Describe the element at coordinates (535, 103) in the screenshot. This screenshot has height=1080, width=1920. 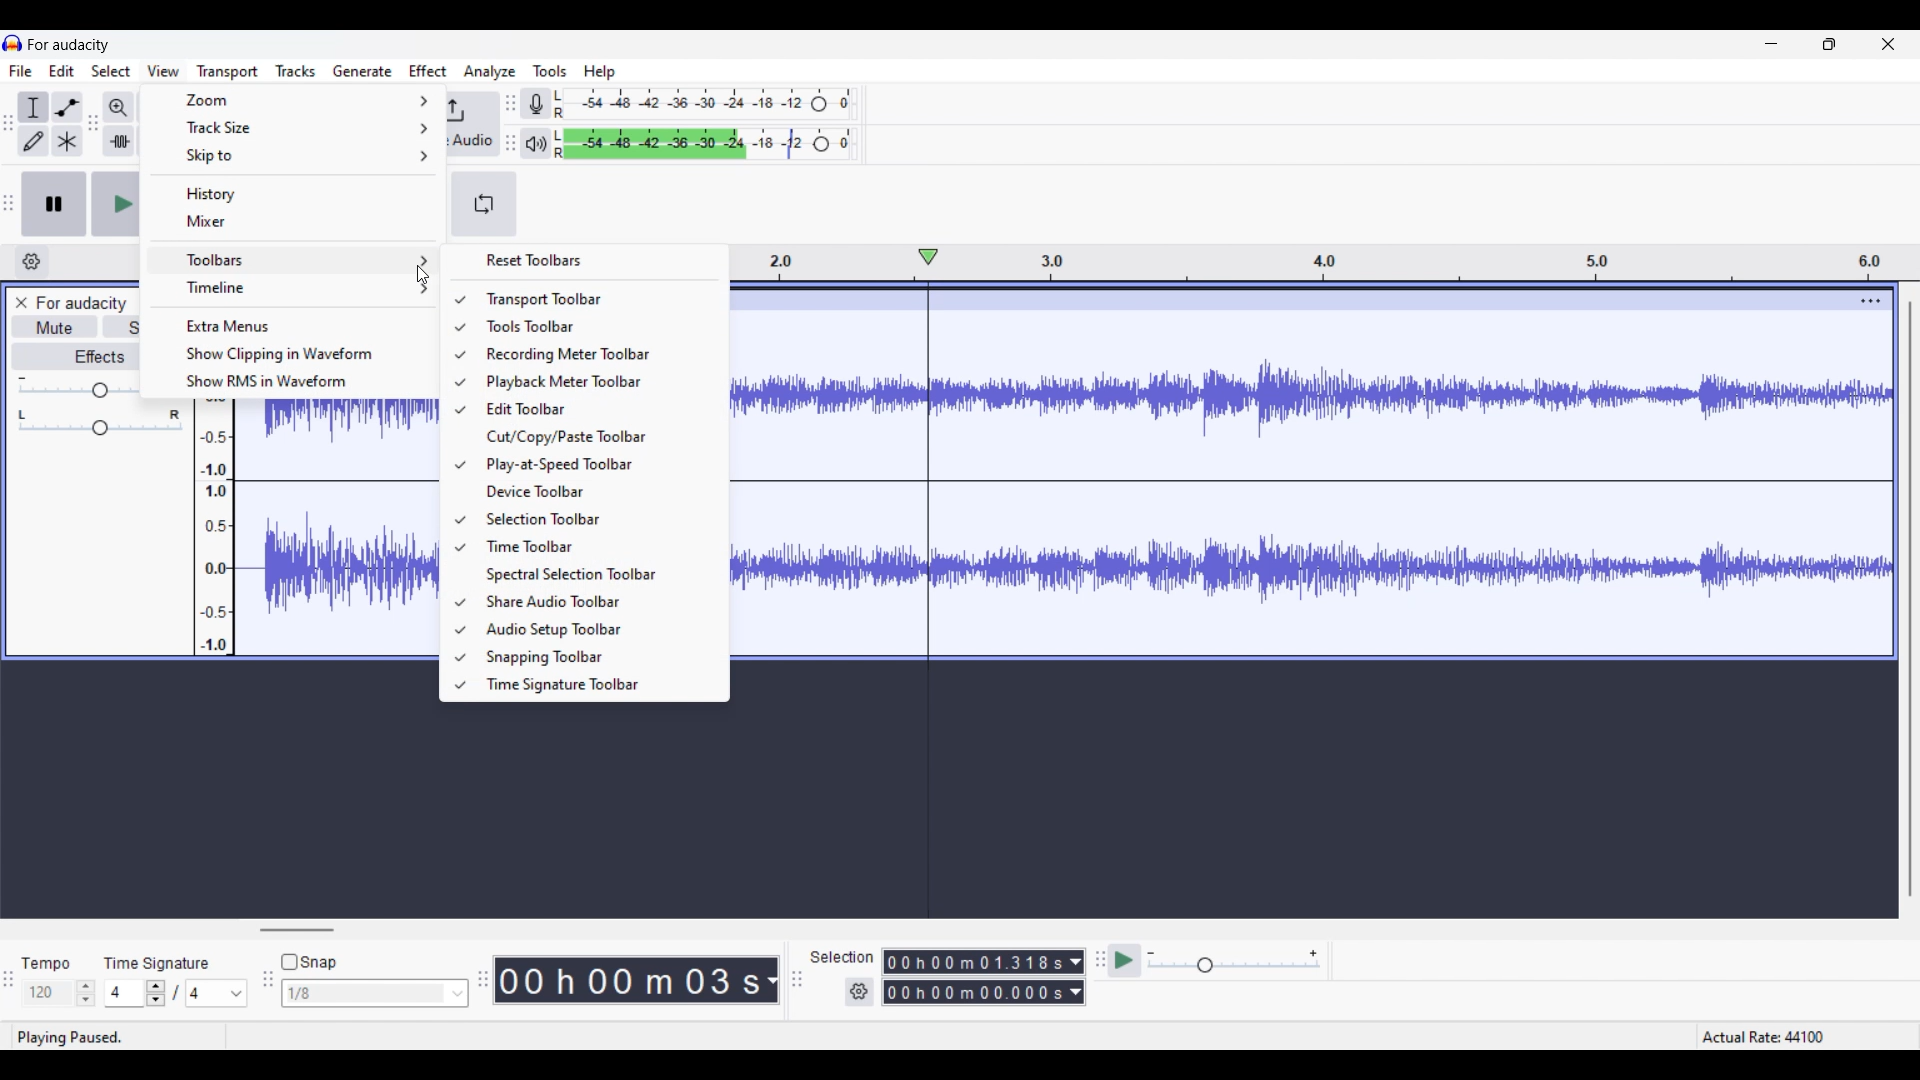
I see `Record meter` at that location.